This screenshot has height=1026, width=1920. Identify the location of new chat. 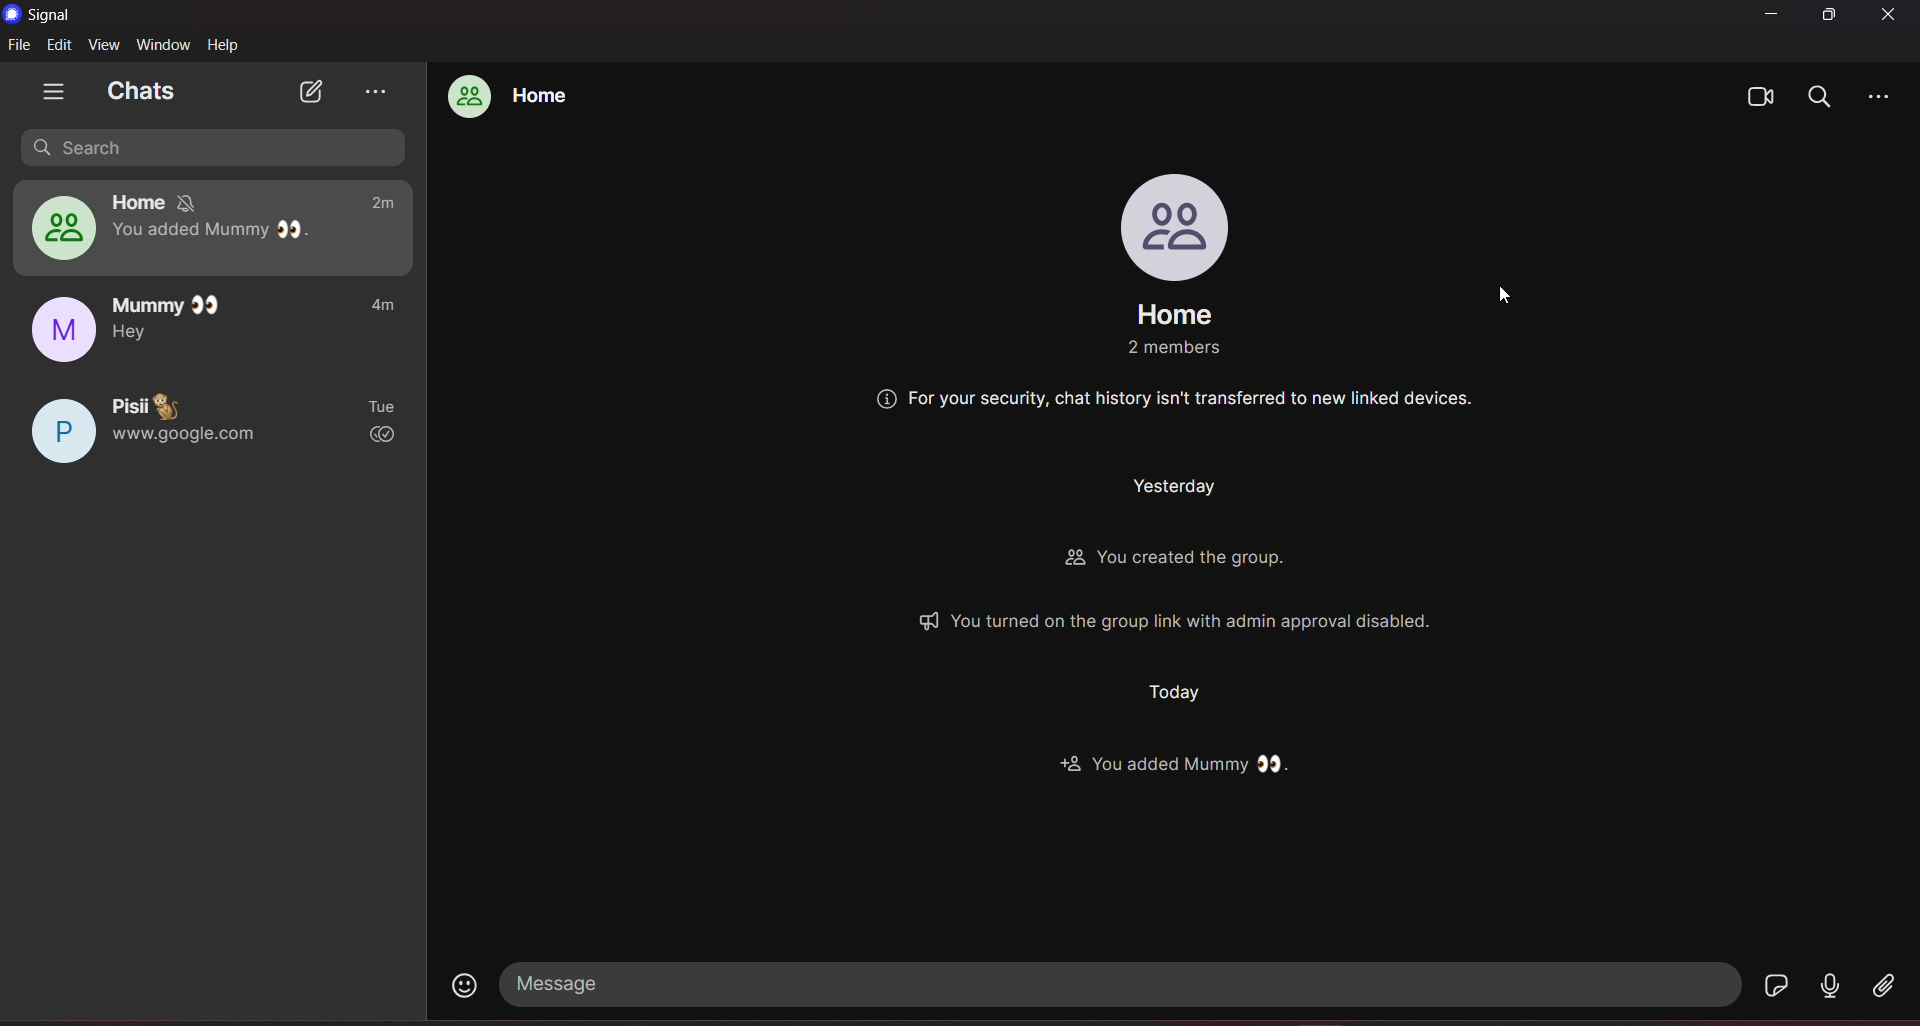
(312, 92).